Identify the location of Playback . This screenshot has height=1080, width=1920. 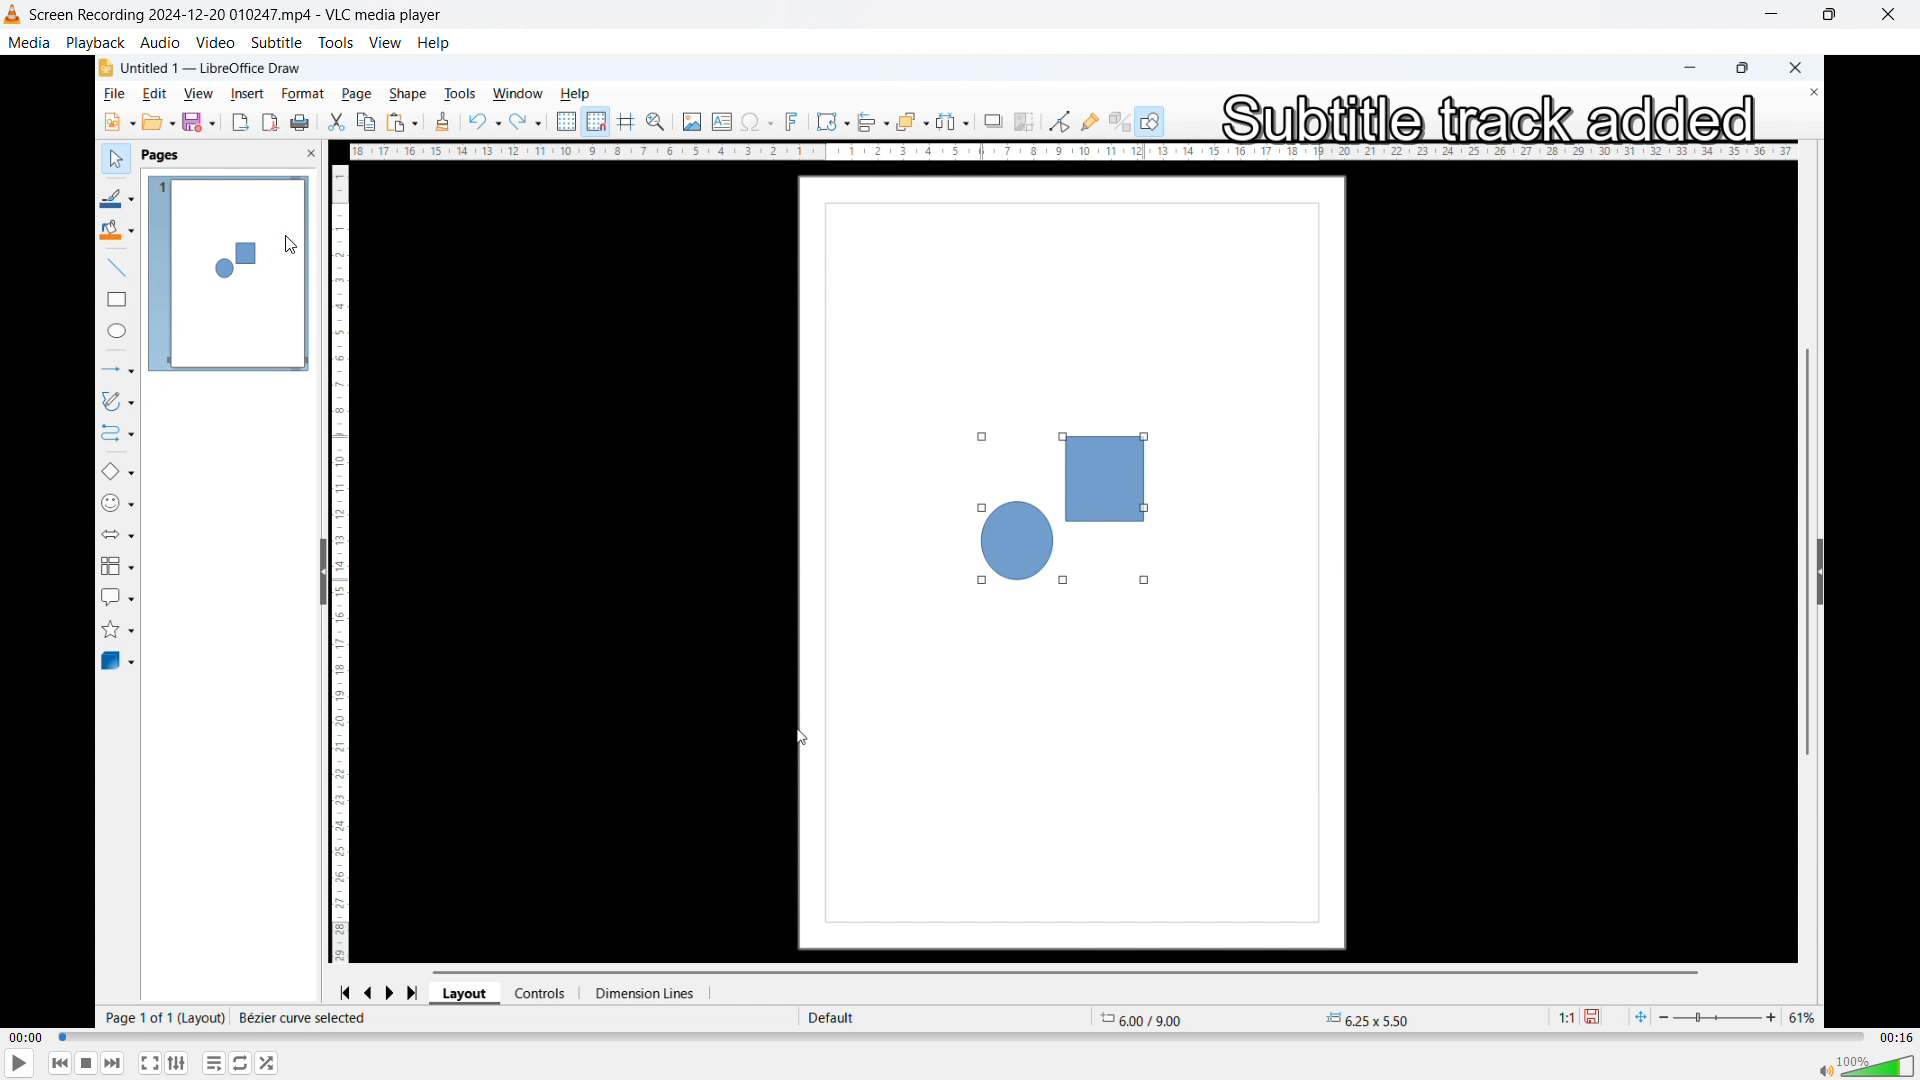
(95, 41).